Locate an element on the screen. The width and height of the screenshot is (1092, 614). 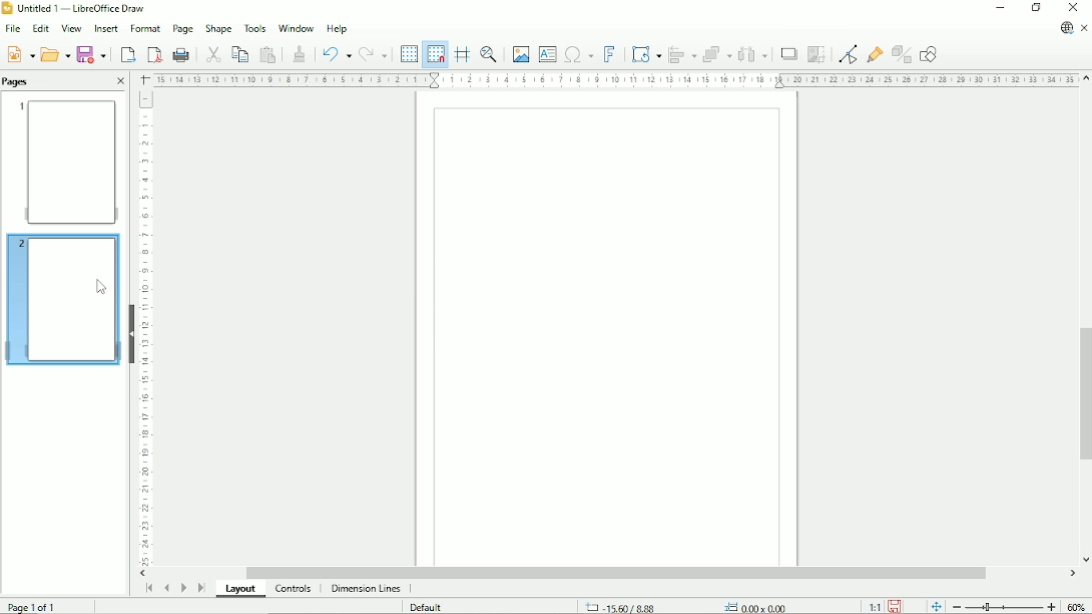
Align objects is located at coordinates (683, 54).